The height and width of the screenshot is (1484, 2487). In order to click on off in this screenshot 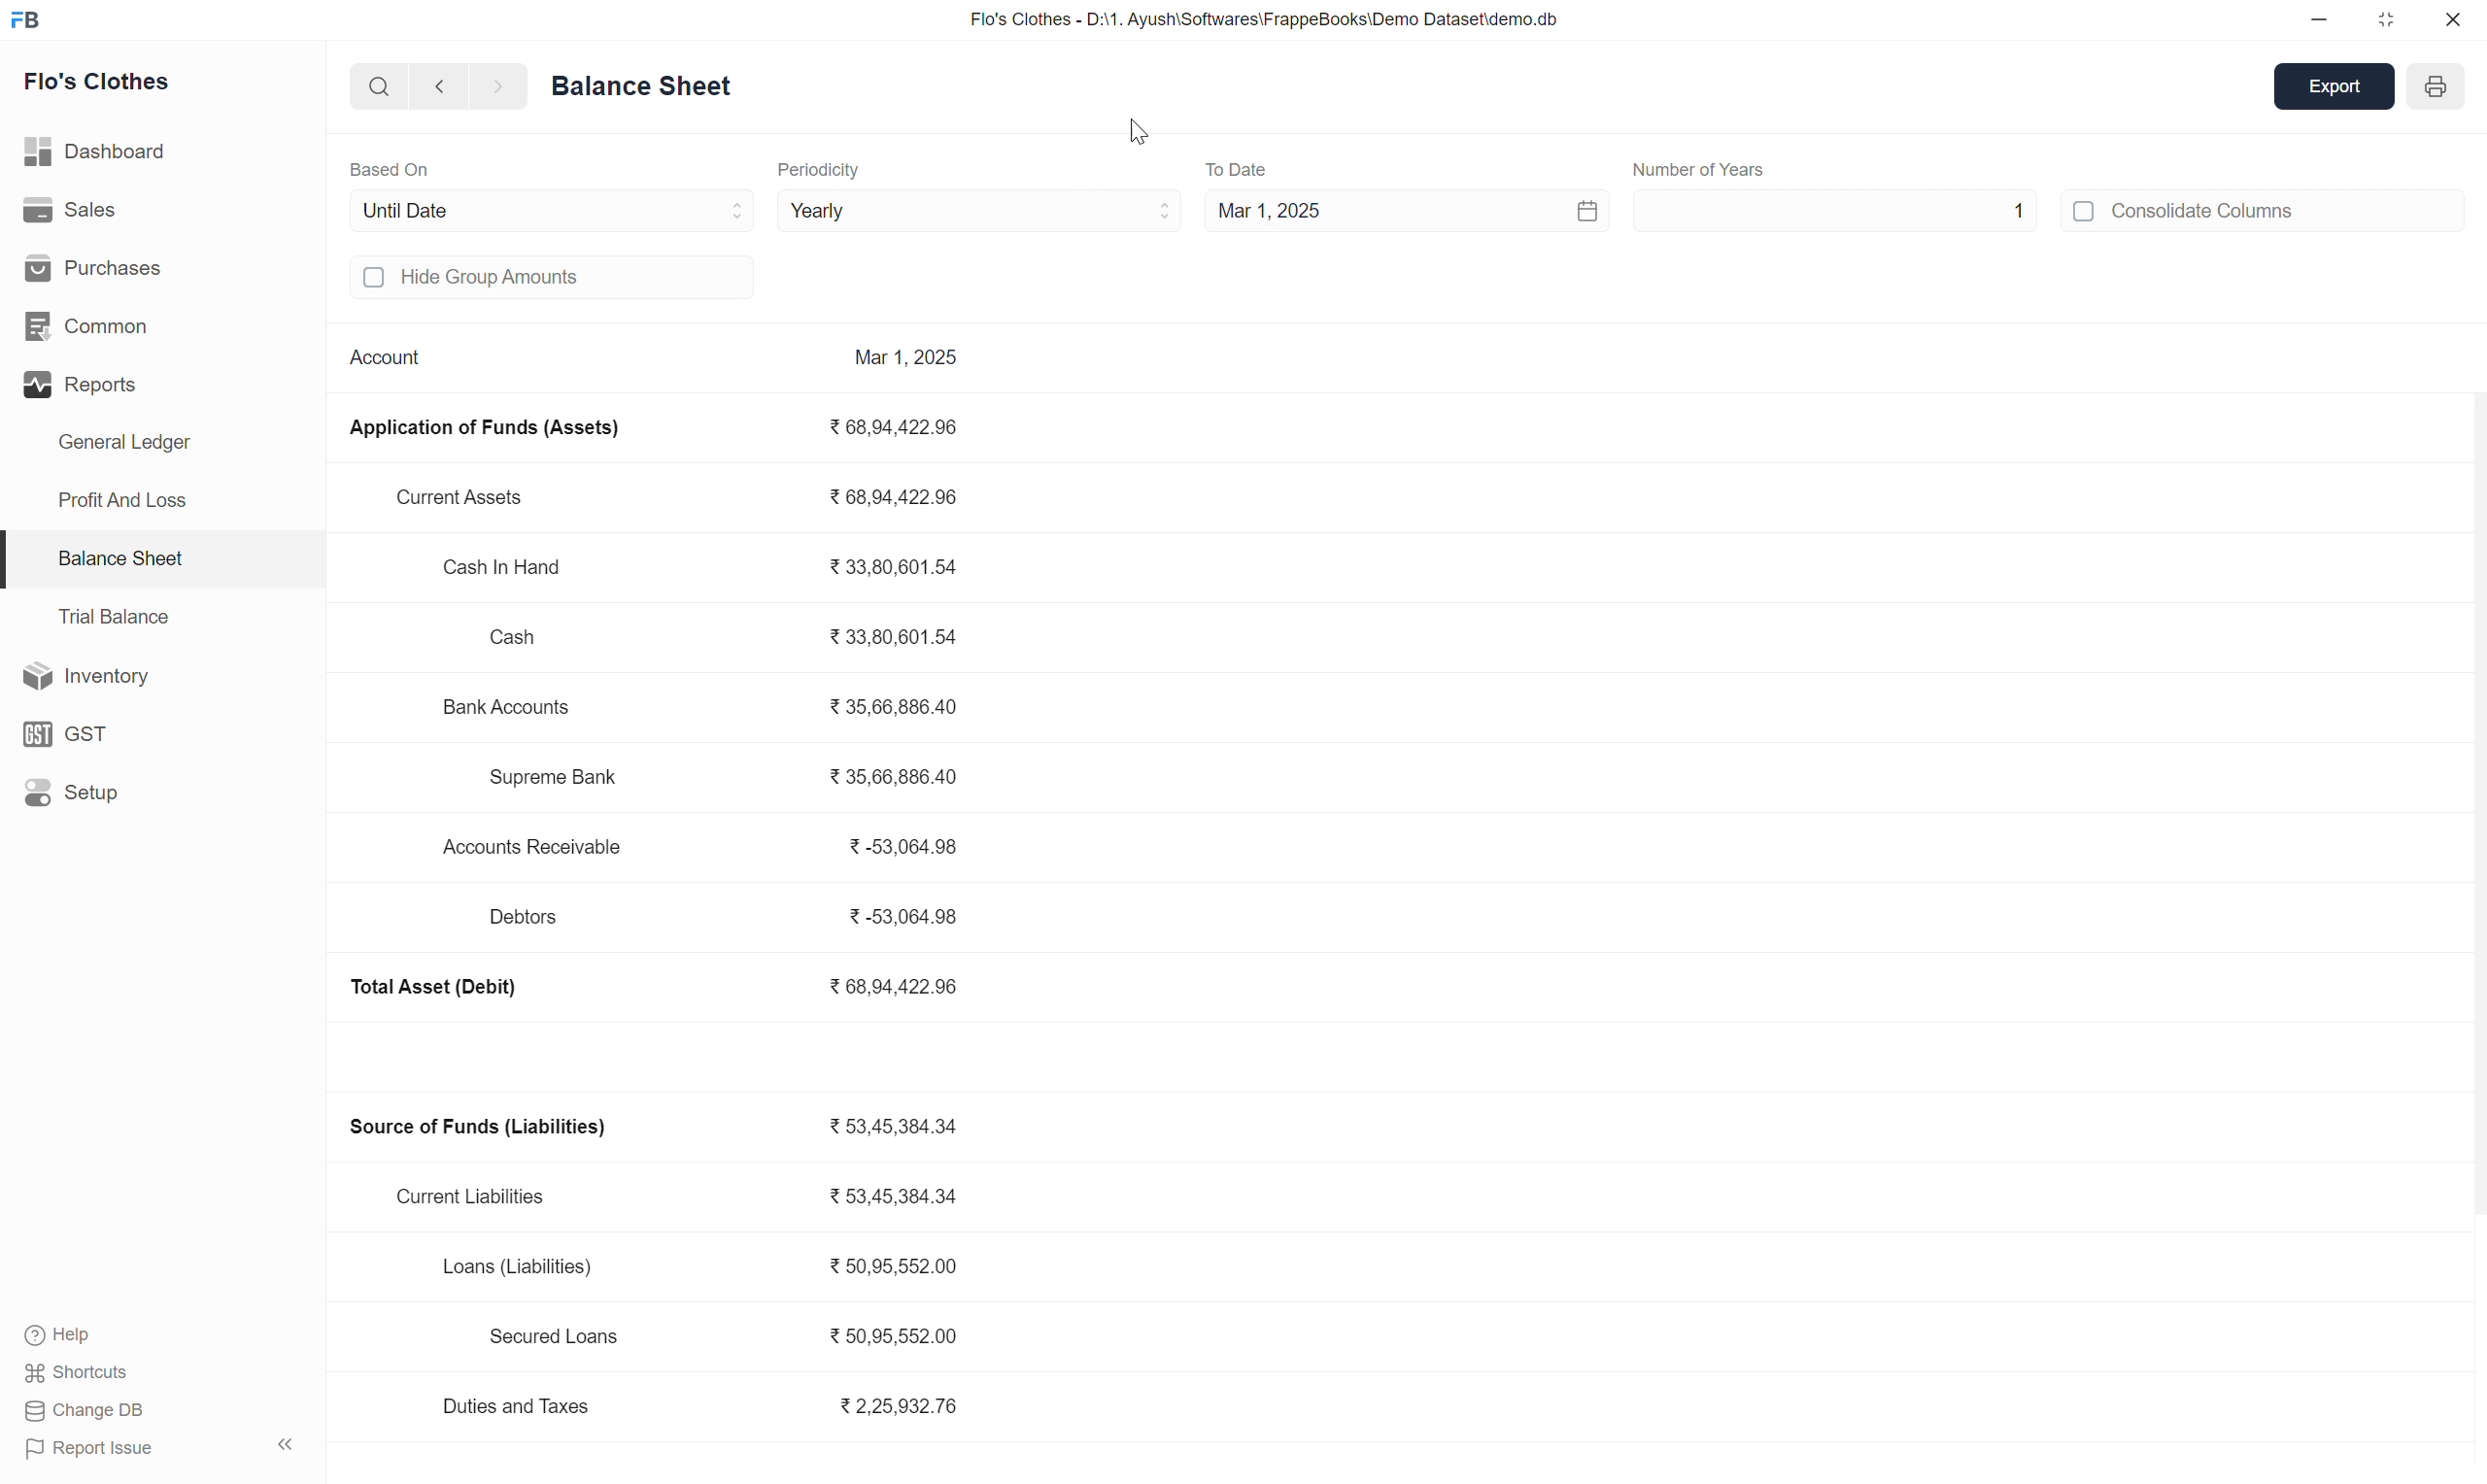, I will do `click(375, 278)`.